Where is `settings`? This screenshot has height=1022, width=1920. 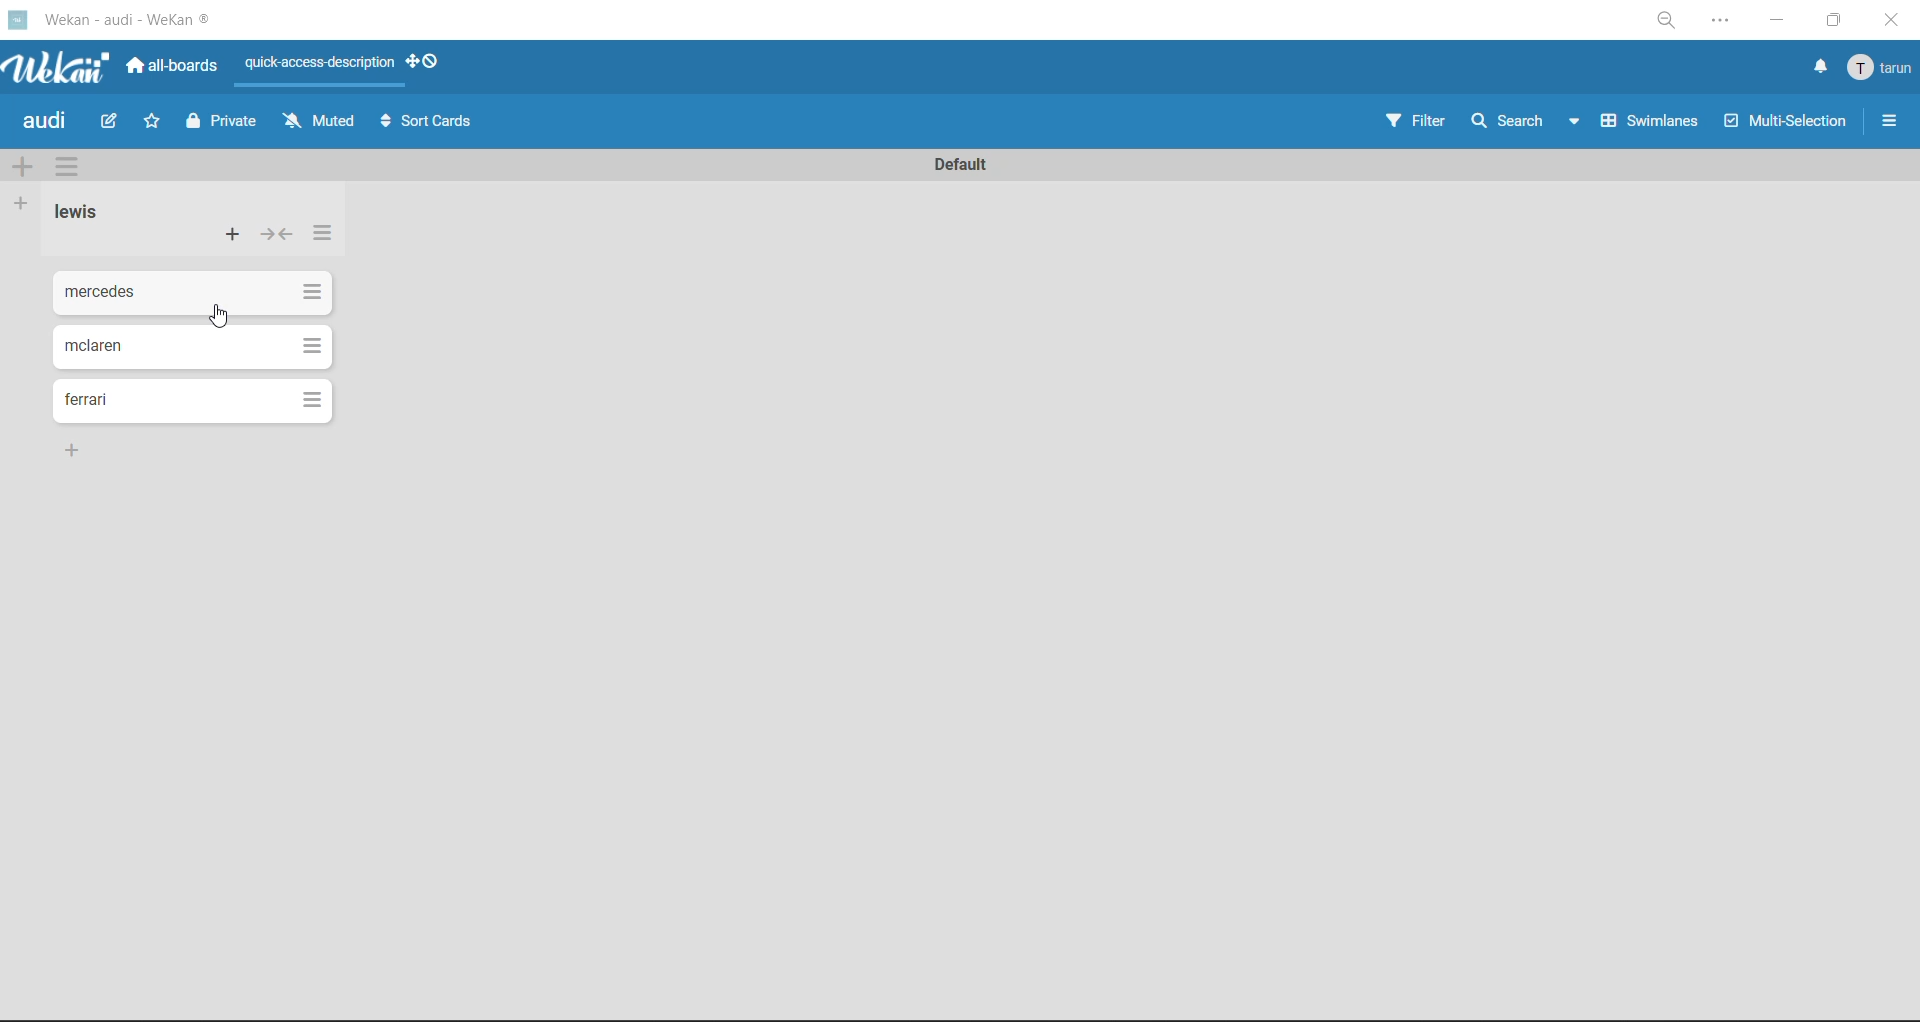
settings is located at coordinates (1725, 24).